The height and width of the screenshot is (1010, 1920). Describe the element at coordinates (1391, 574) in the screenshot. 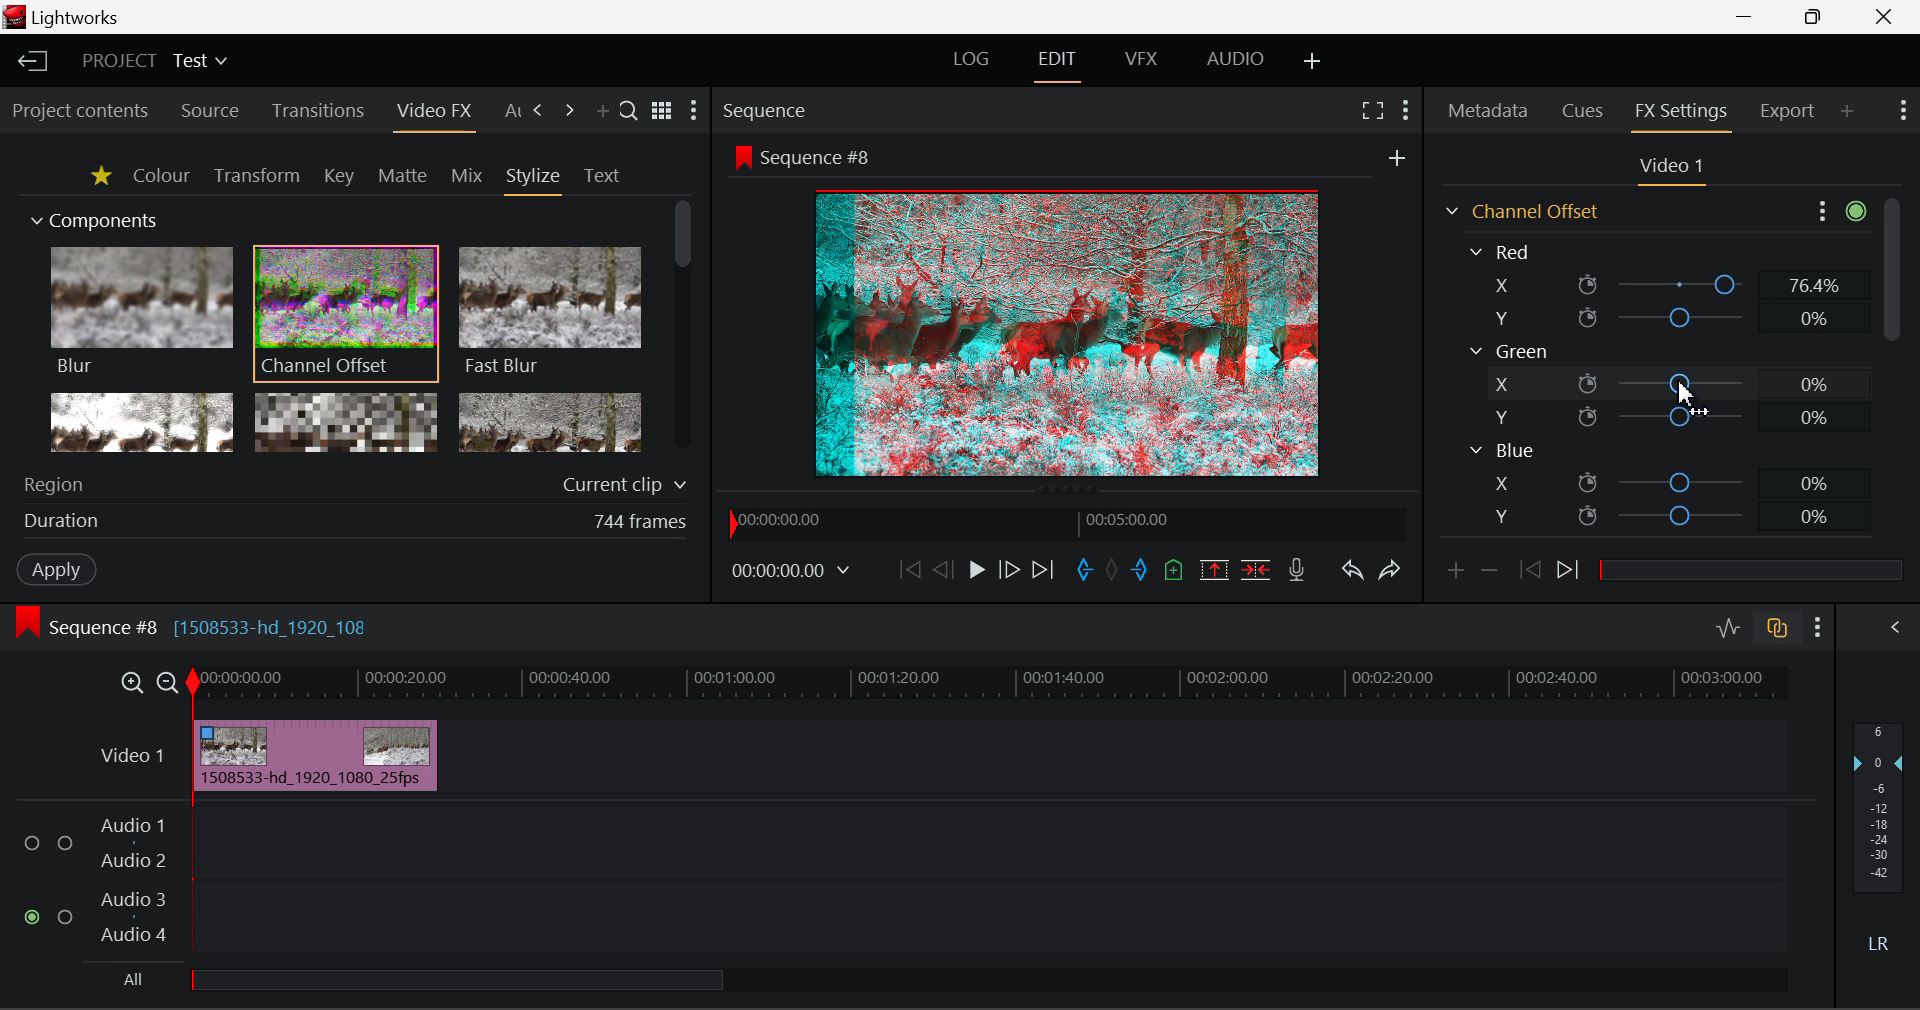

I see `Redo` at that location.